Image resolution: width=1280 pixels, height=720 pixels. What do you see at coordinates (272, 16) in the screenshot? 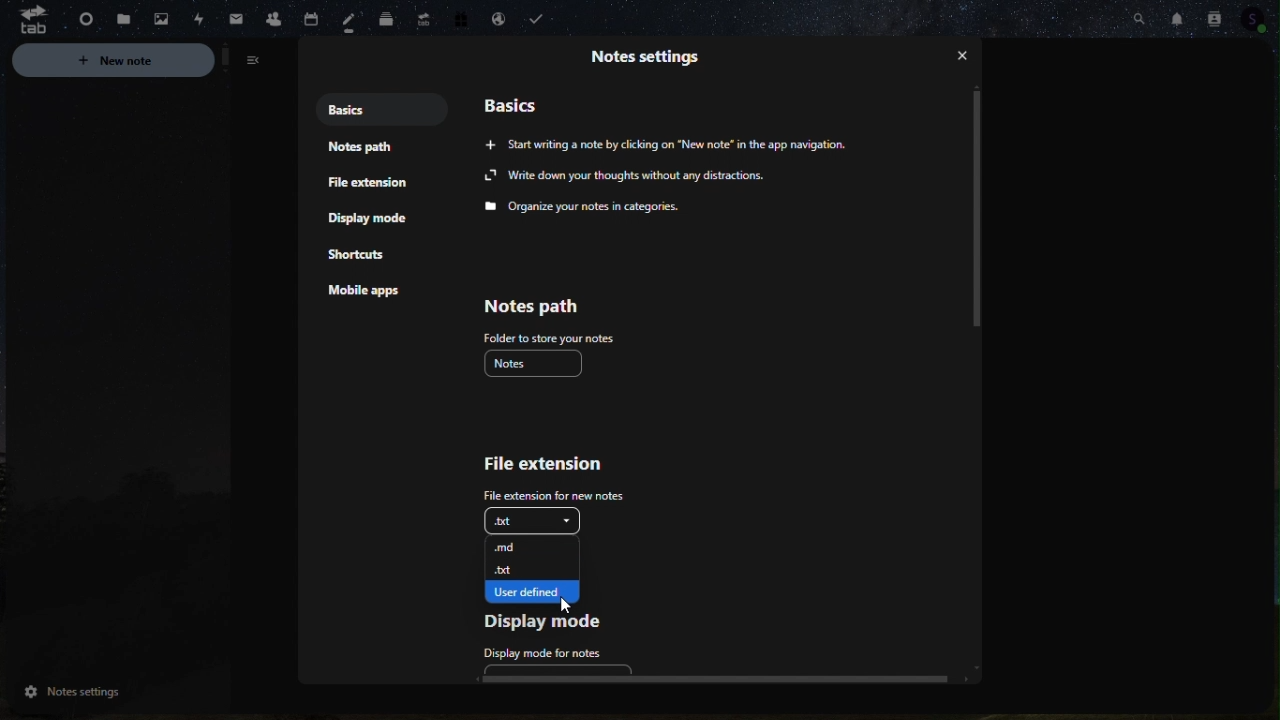
I see `Contacts` at bounding box center [272, 16].